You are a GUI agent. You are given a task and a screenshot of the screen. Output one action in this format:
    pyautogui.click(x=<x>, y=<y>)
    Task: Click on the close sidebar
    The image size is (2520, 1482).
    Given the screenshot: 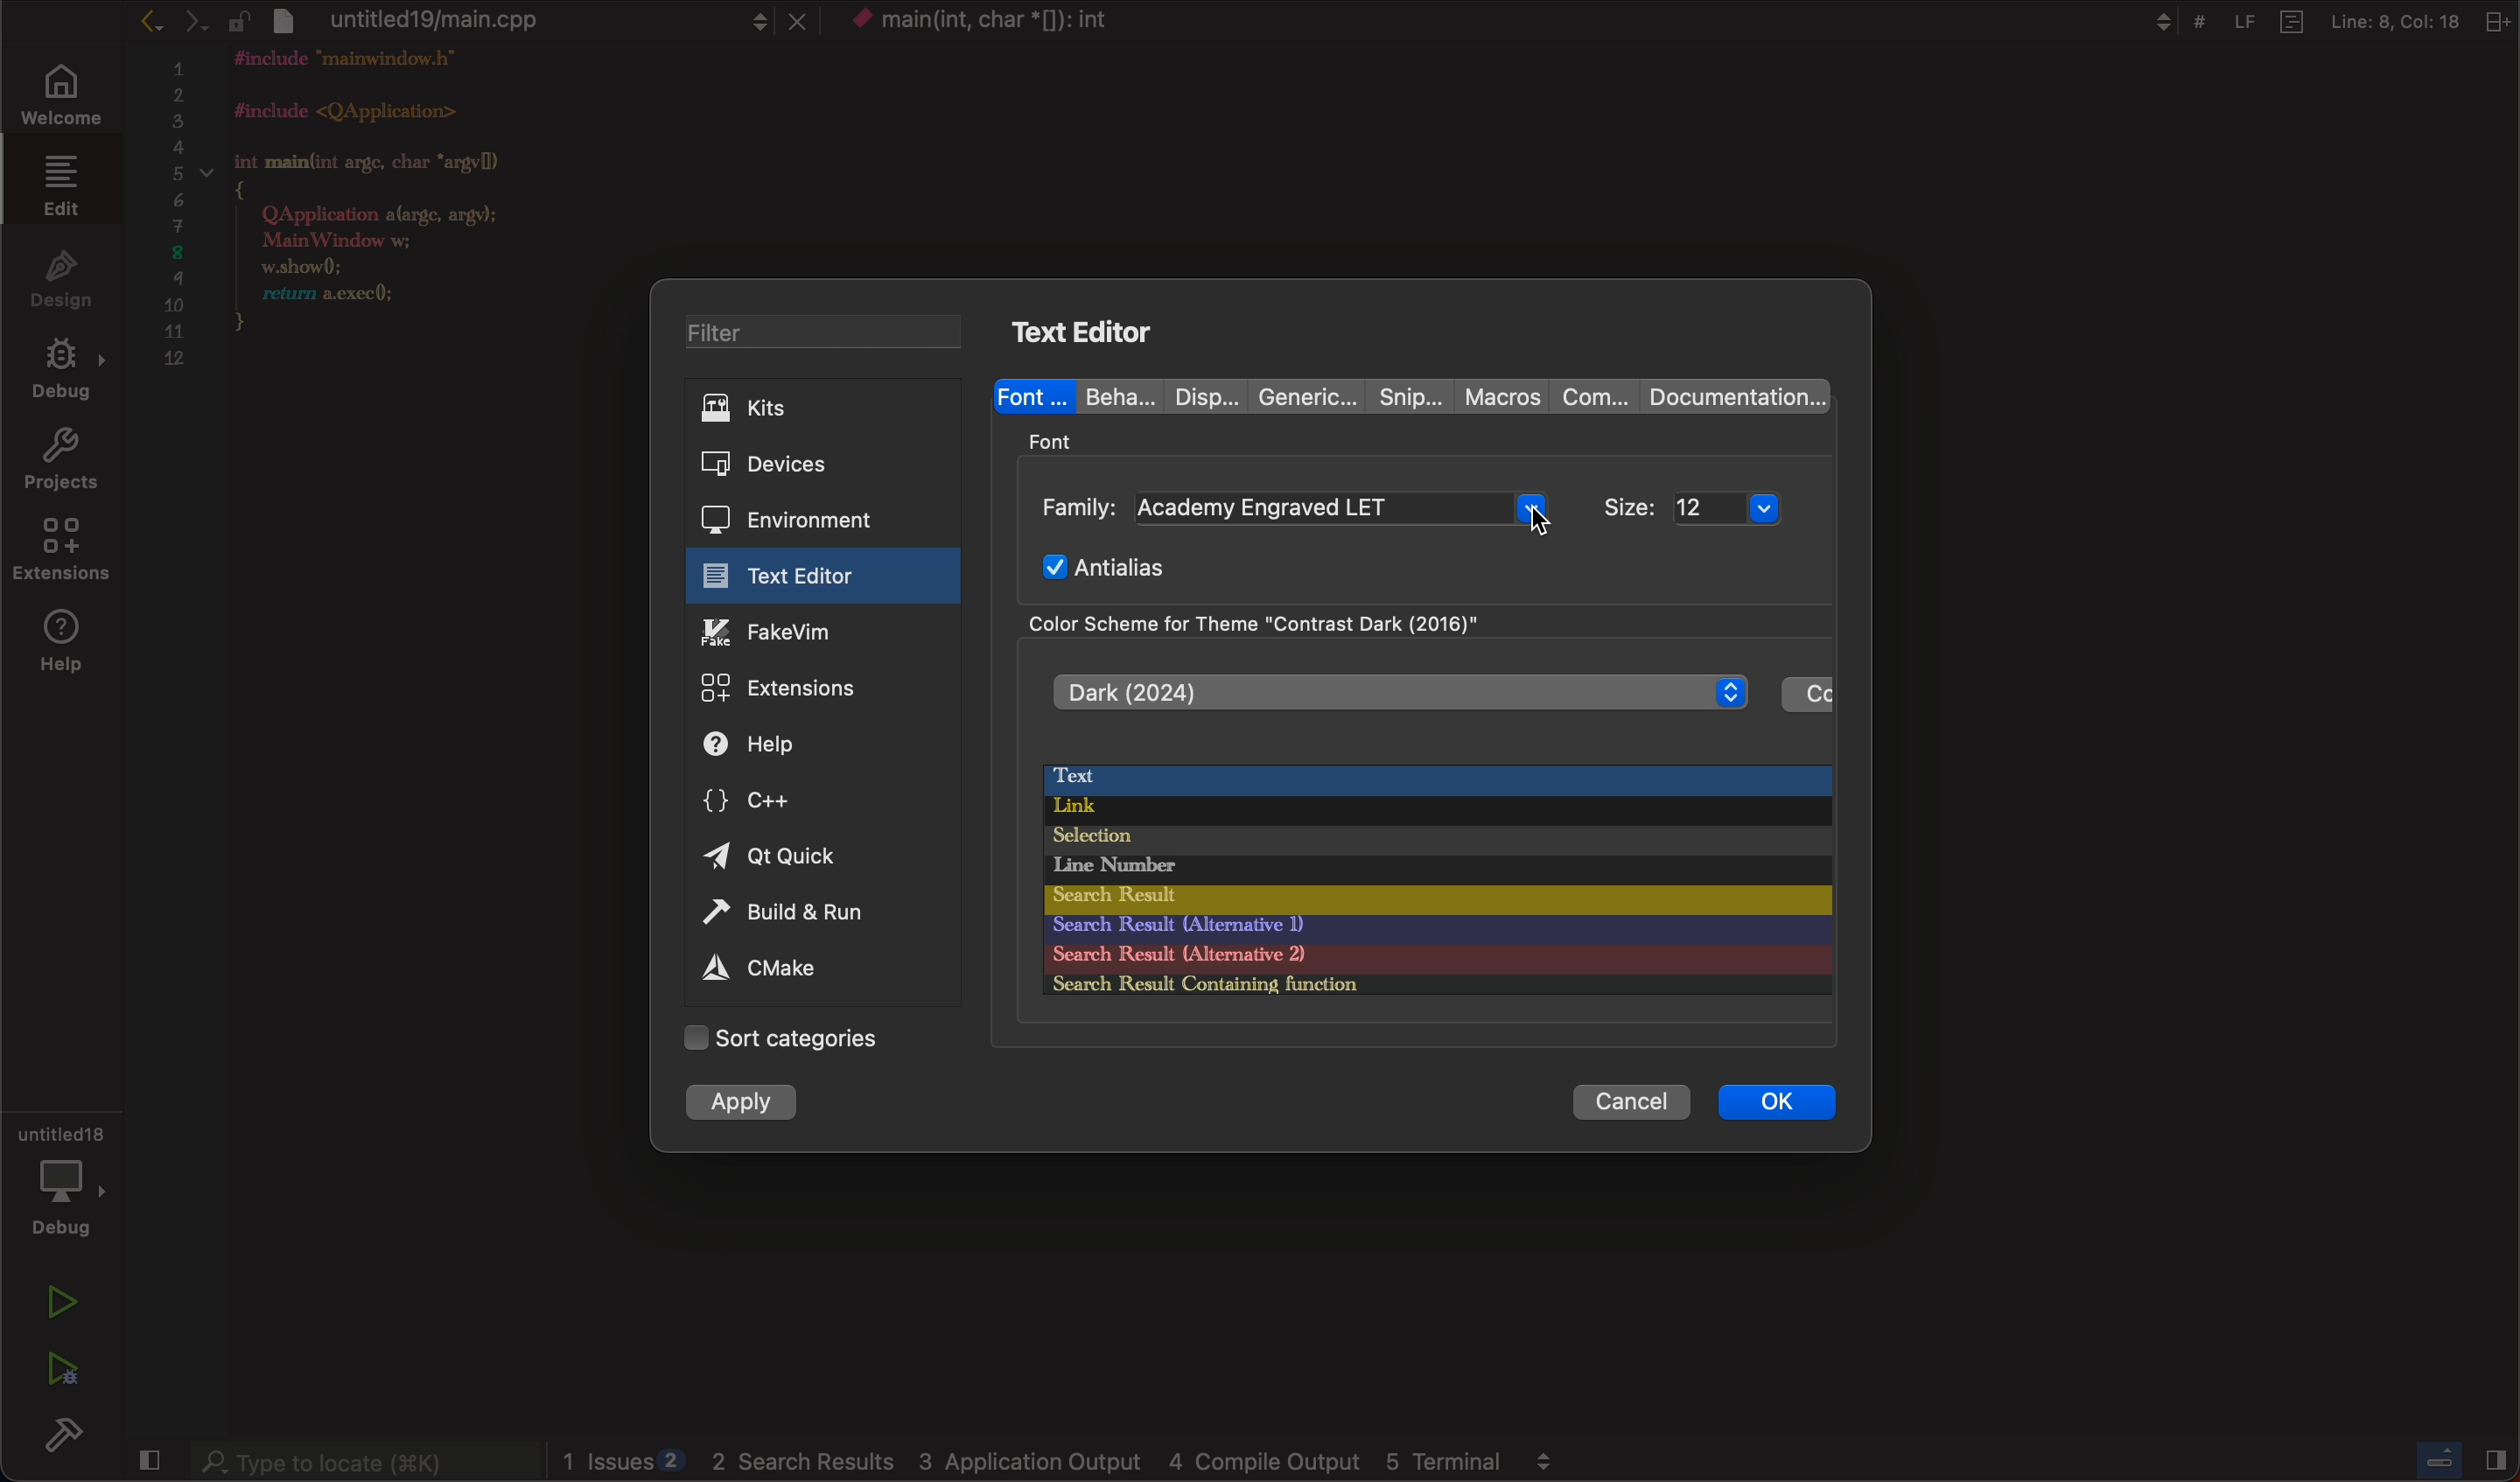 What is the action you would take?
    pyautogui.click(x=150, y=1460)
    